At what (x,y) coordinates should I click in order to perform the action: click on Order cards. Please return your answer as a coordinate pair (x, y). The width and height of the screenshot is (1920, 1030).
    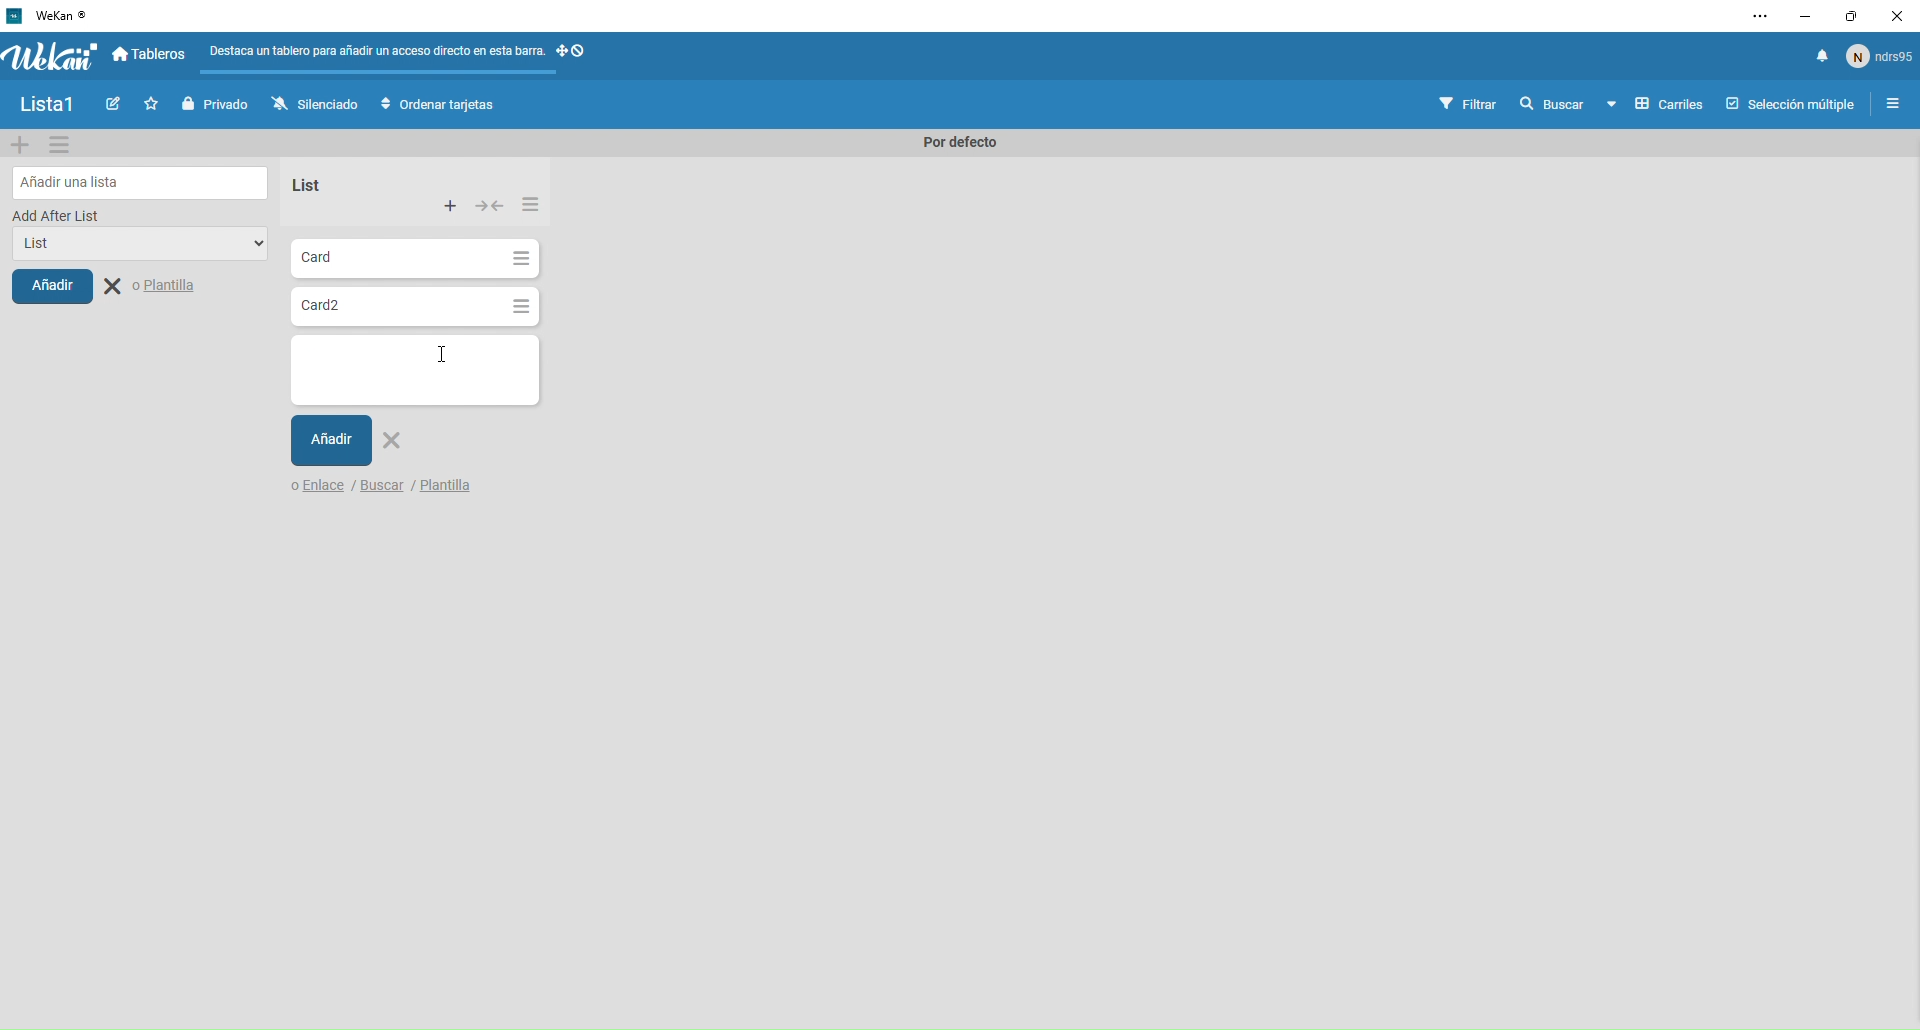
    Looking at the image, I should click on (438, 105).